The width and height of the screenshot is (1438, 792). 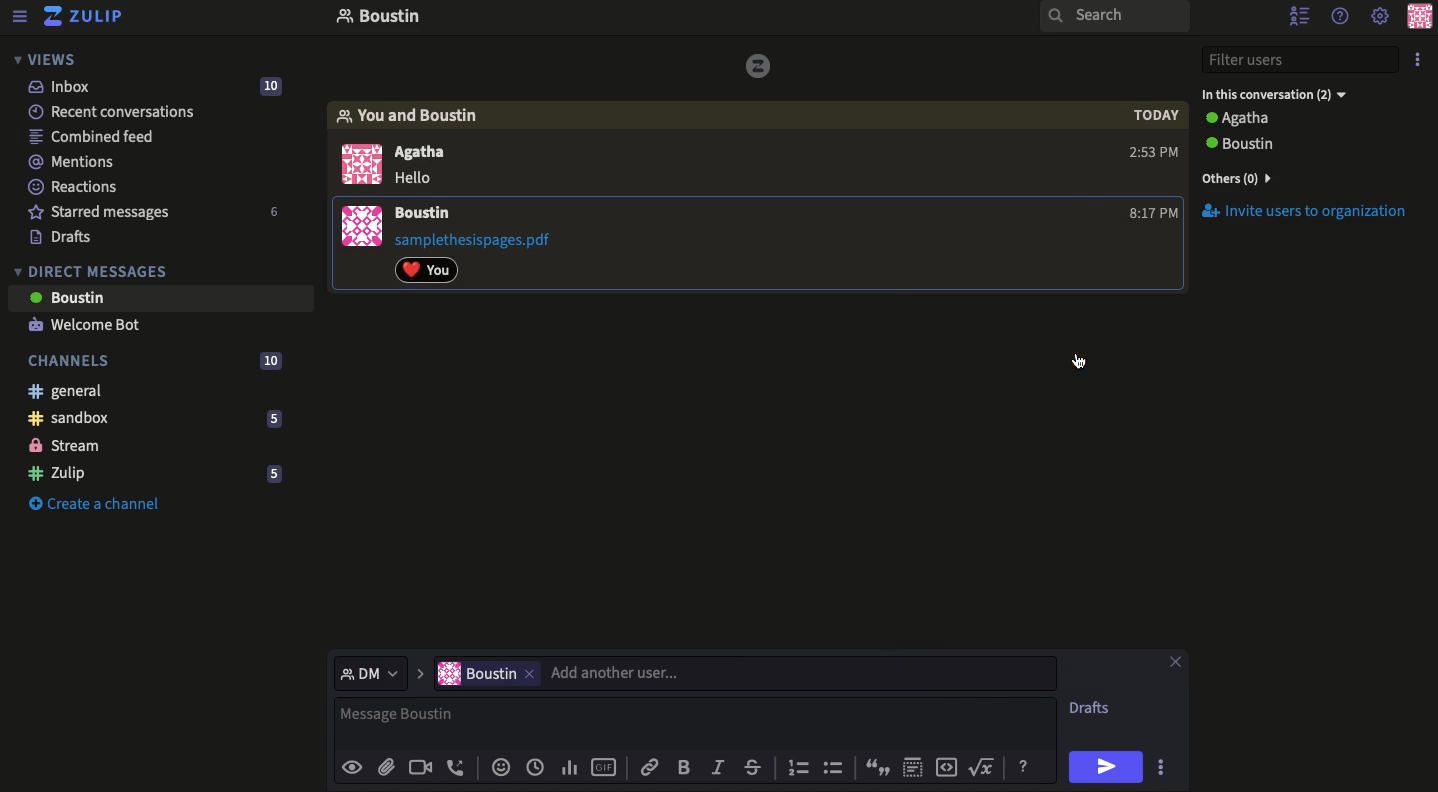 I want to click on Starred messages, so click(x=155, y=213).